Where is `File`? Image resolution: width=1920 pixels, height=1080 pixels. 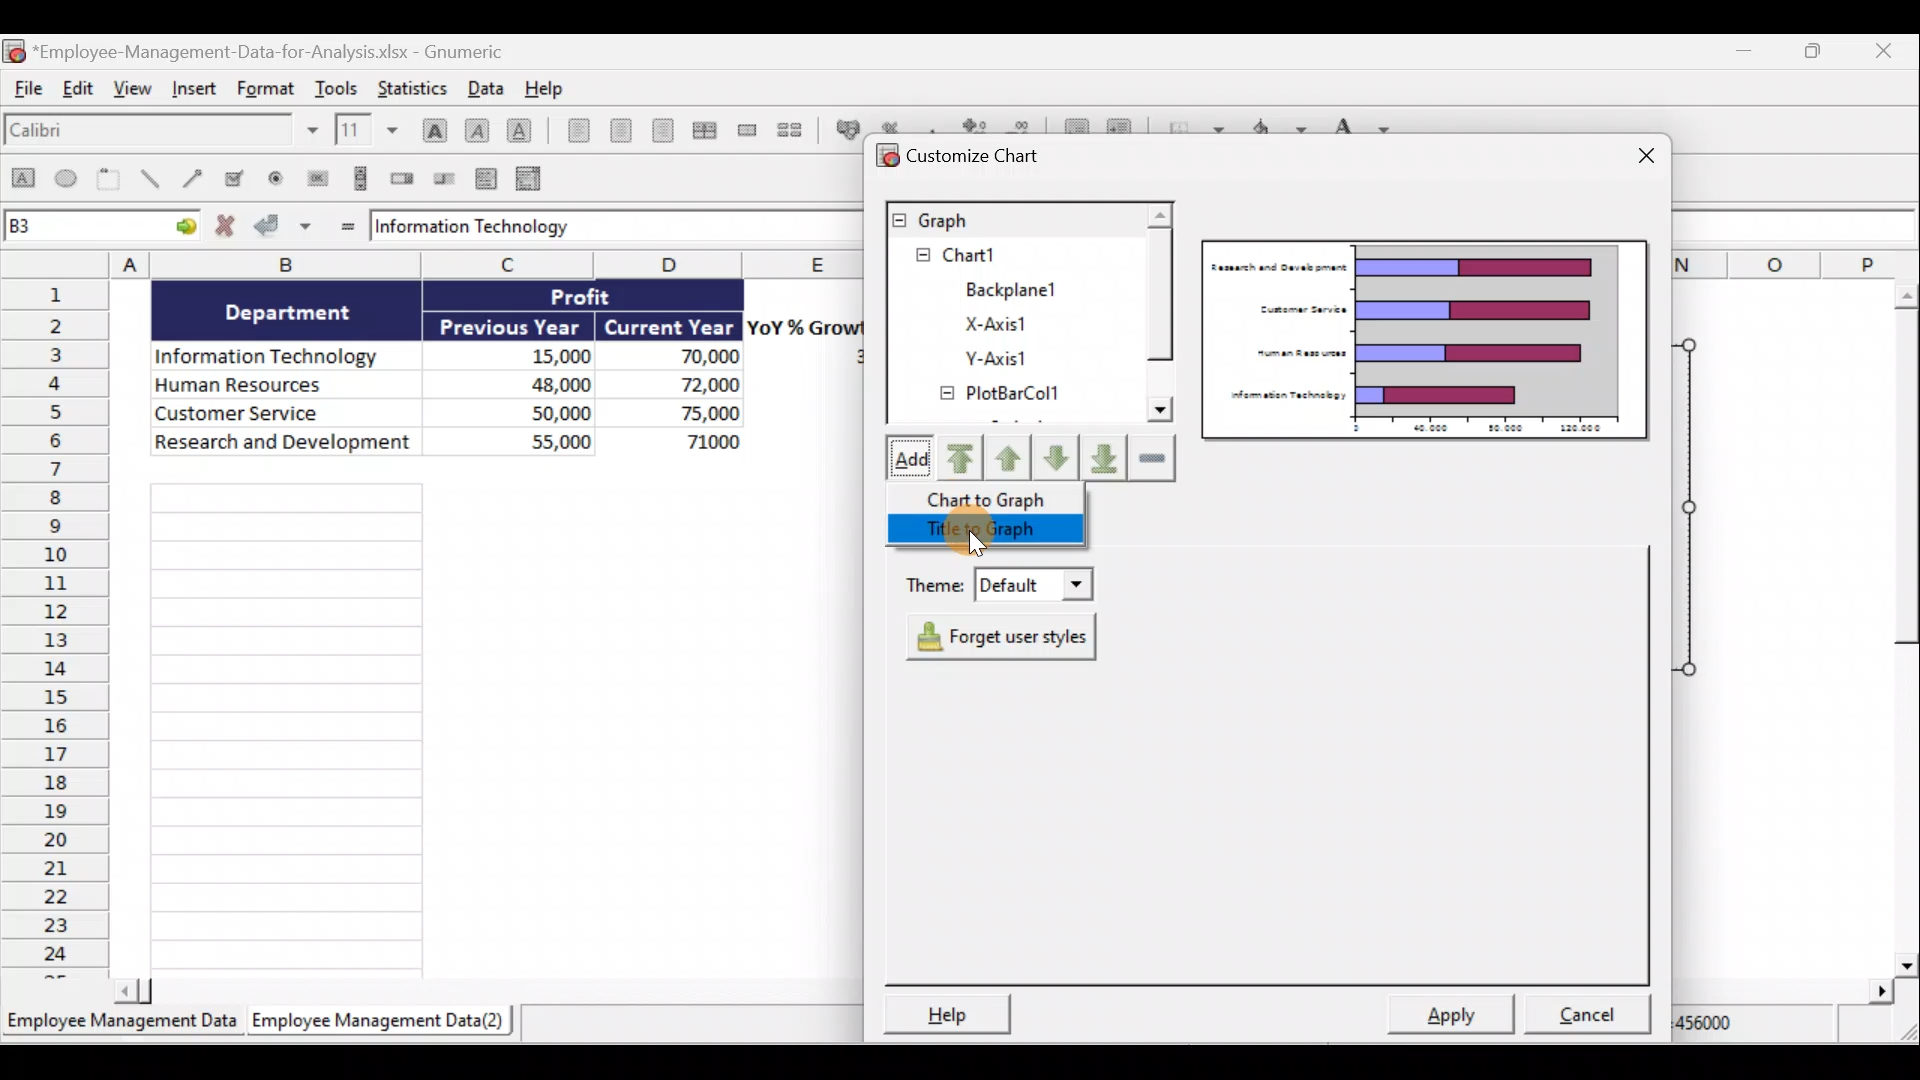
File is located at coordinates (26, 89).